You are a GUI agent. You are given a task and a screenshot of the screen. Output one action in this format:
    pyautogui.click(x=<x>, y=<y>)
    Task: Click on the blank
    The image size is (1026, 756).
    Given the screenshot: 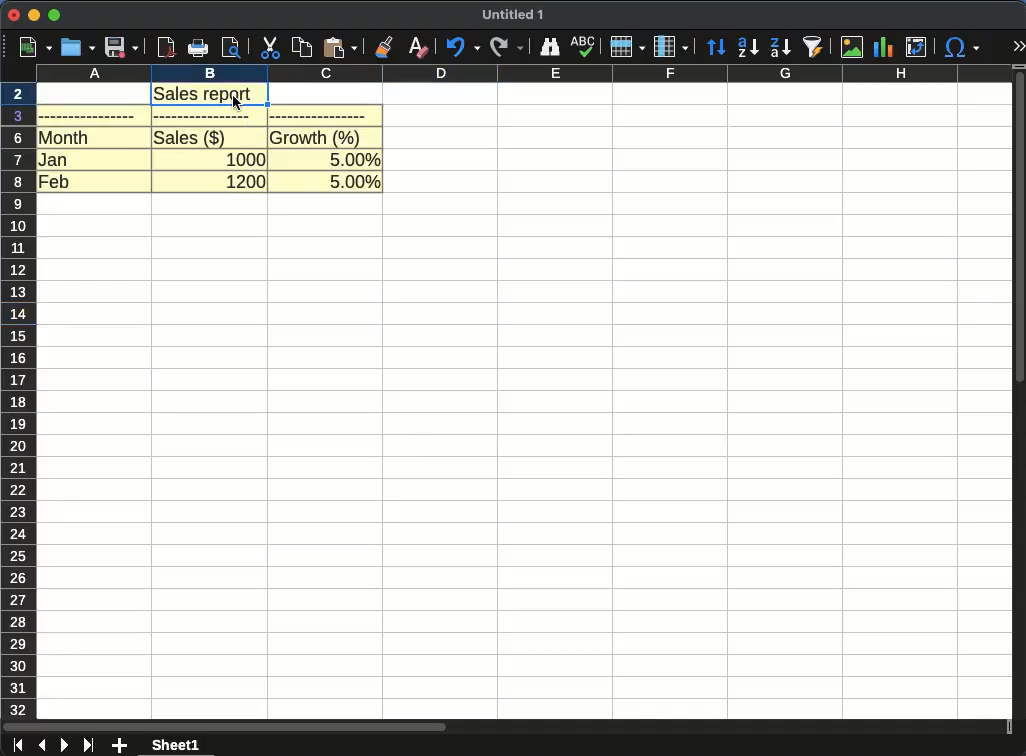 What is the action you would take?
    pyautogui.click(x=88, y=115)
    